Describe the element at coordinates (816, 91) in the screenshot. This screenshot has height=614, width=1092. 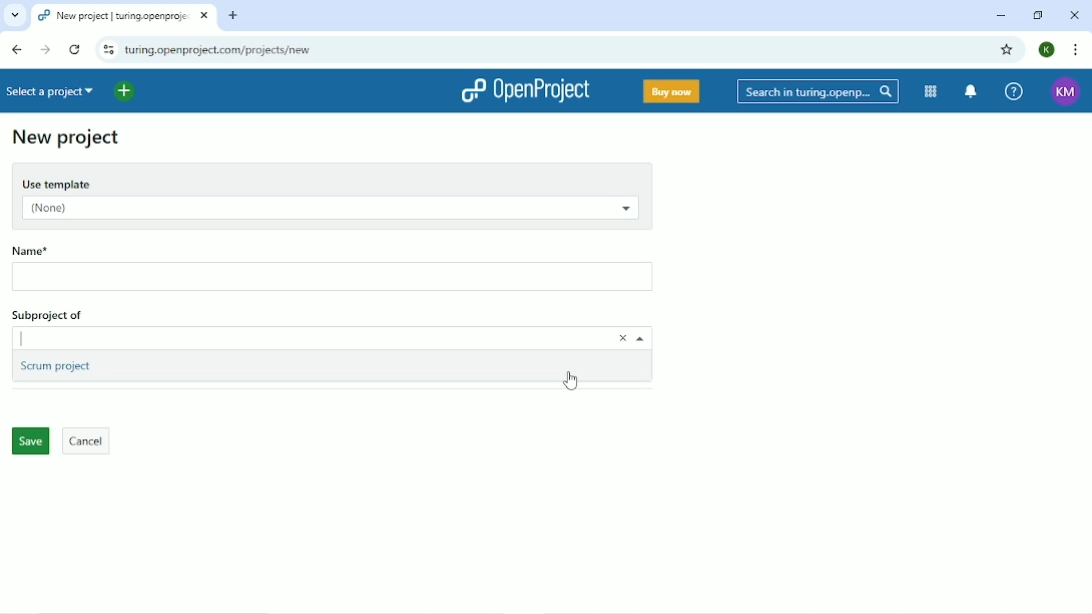
I see `Search in turing.openproject` at that location.